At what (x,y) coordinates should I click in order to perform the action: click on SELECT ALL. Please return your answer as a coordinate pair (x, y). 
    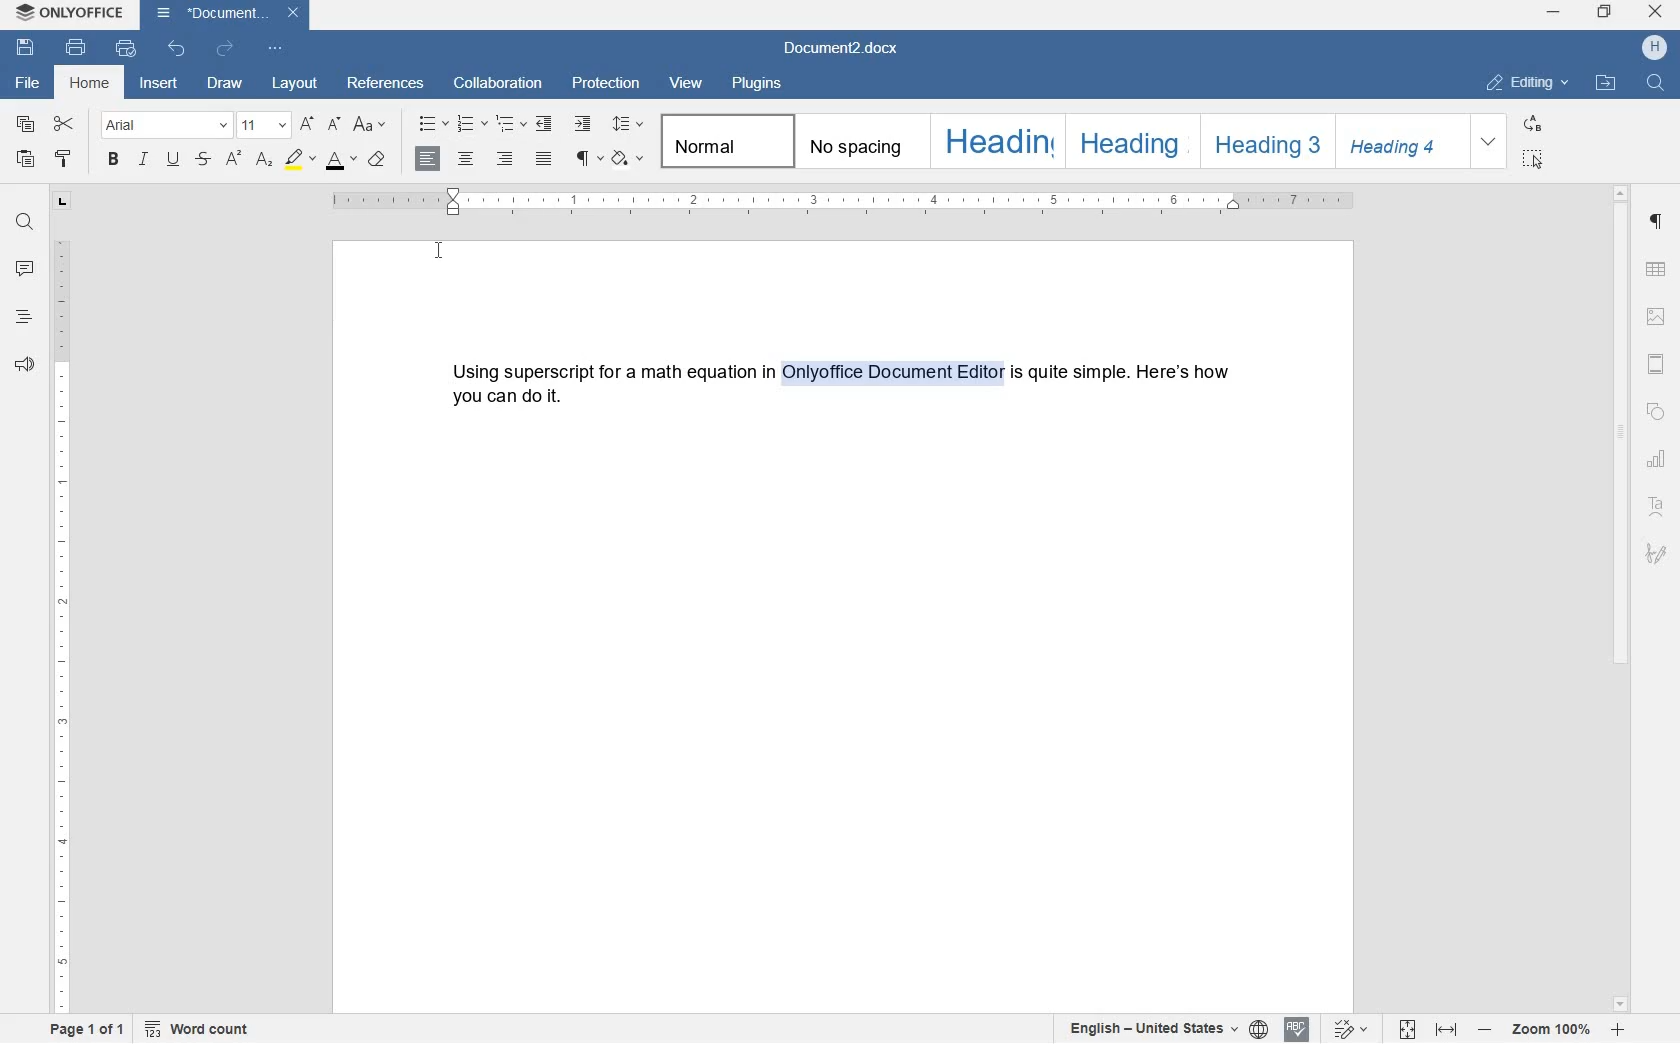
    Looking at the image, I should click on (1533, 161).